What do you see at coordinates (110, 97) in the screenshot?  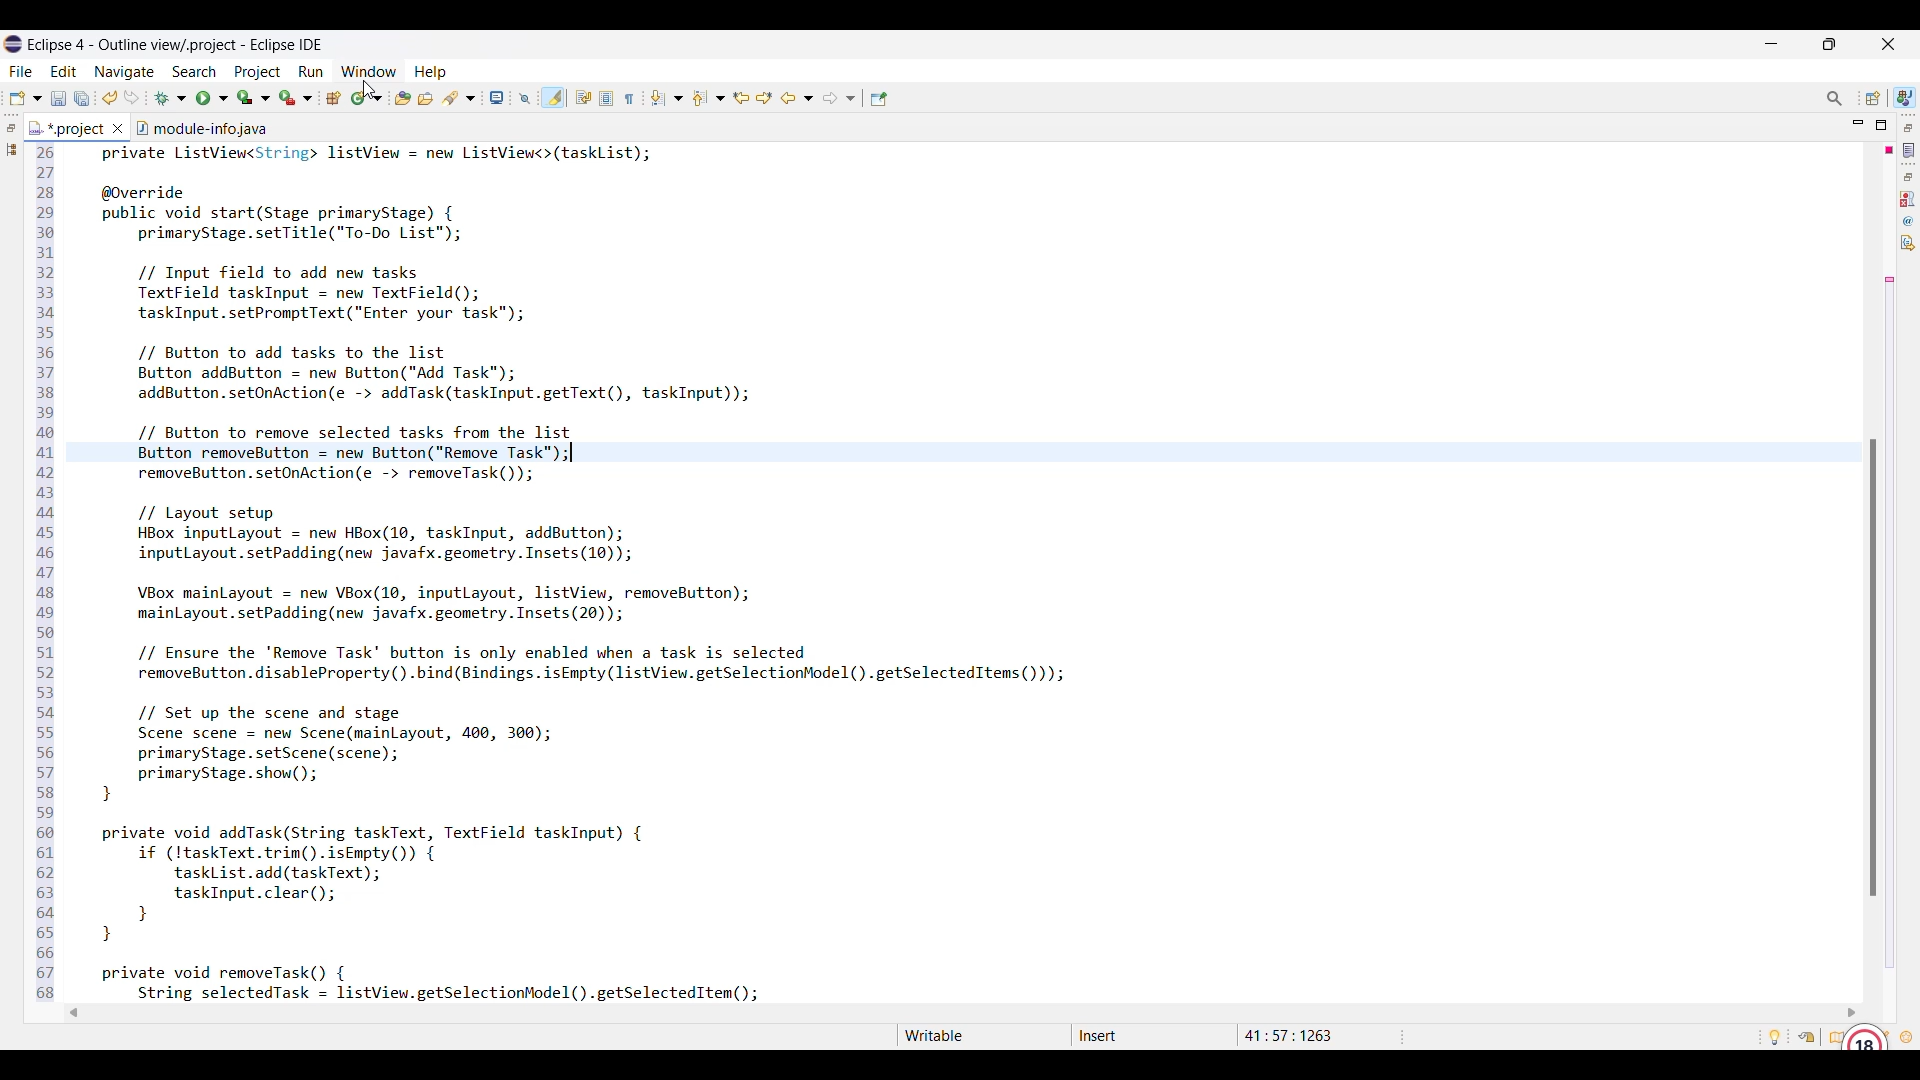 I see `Undo` at bounding box center [110, 97].